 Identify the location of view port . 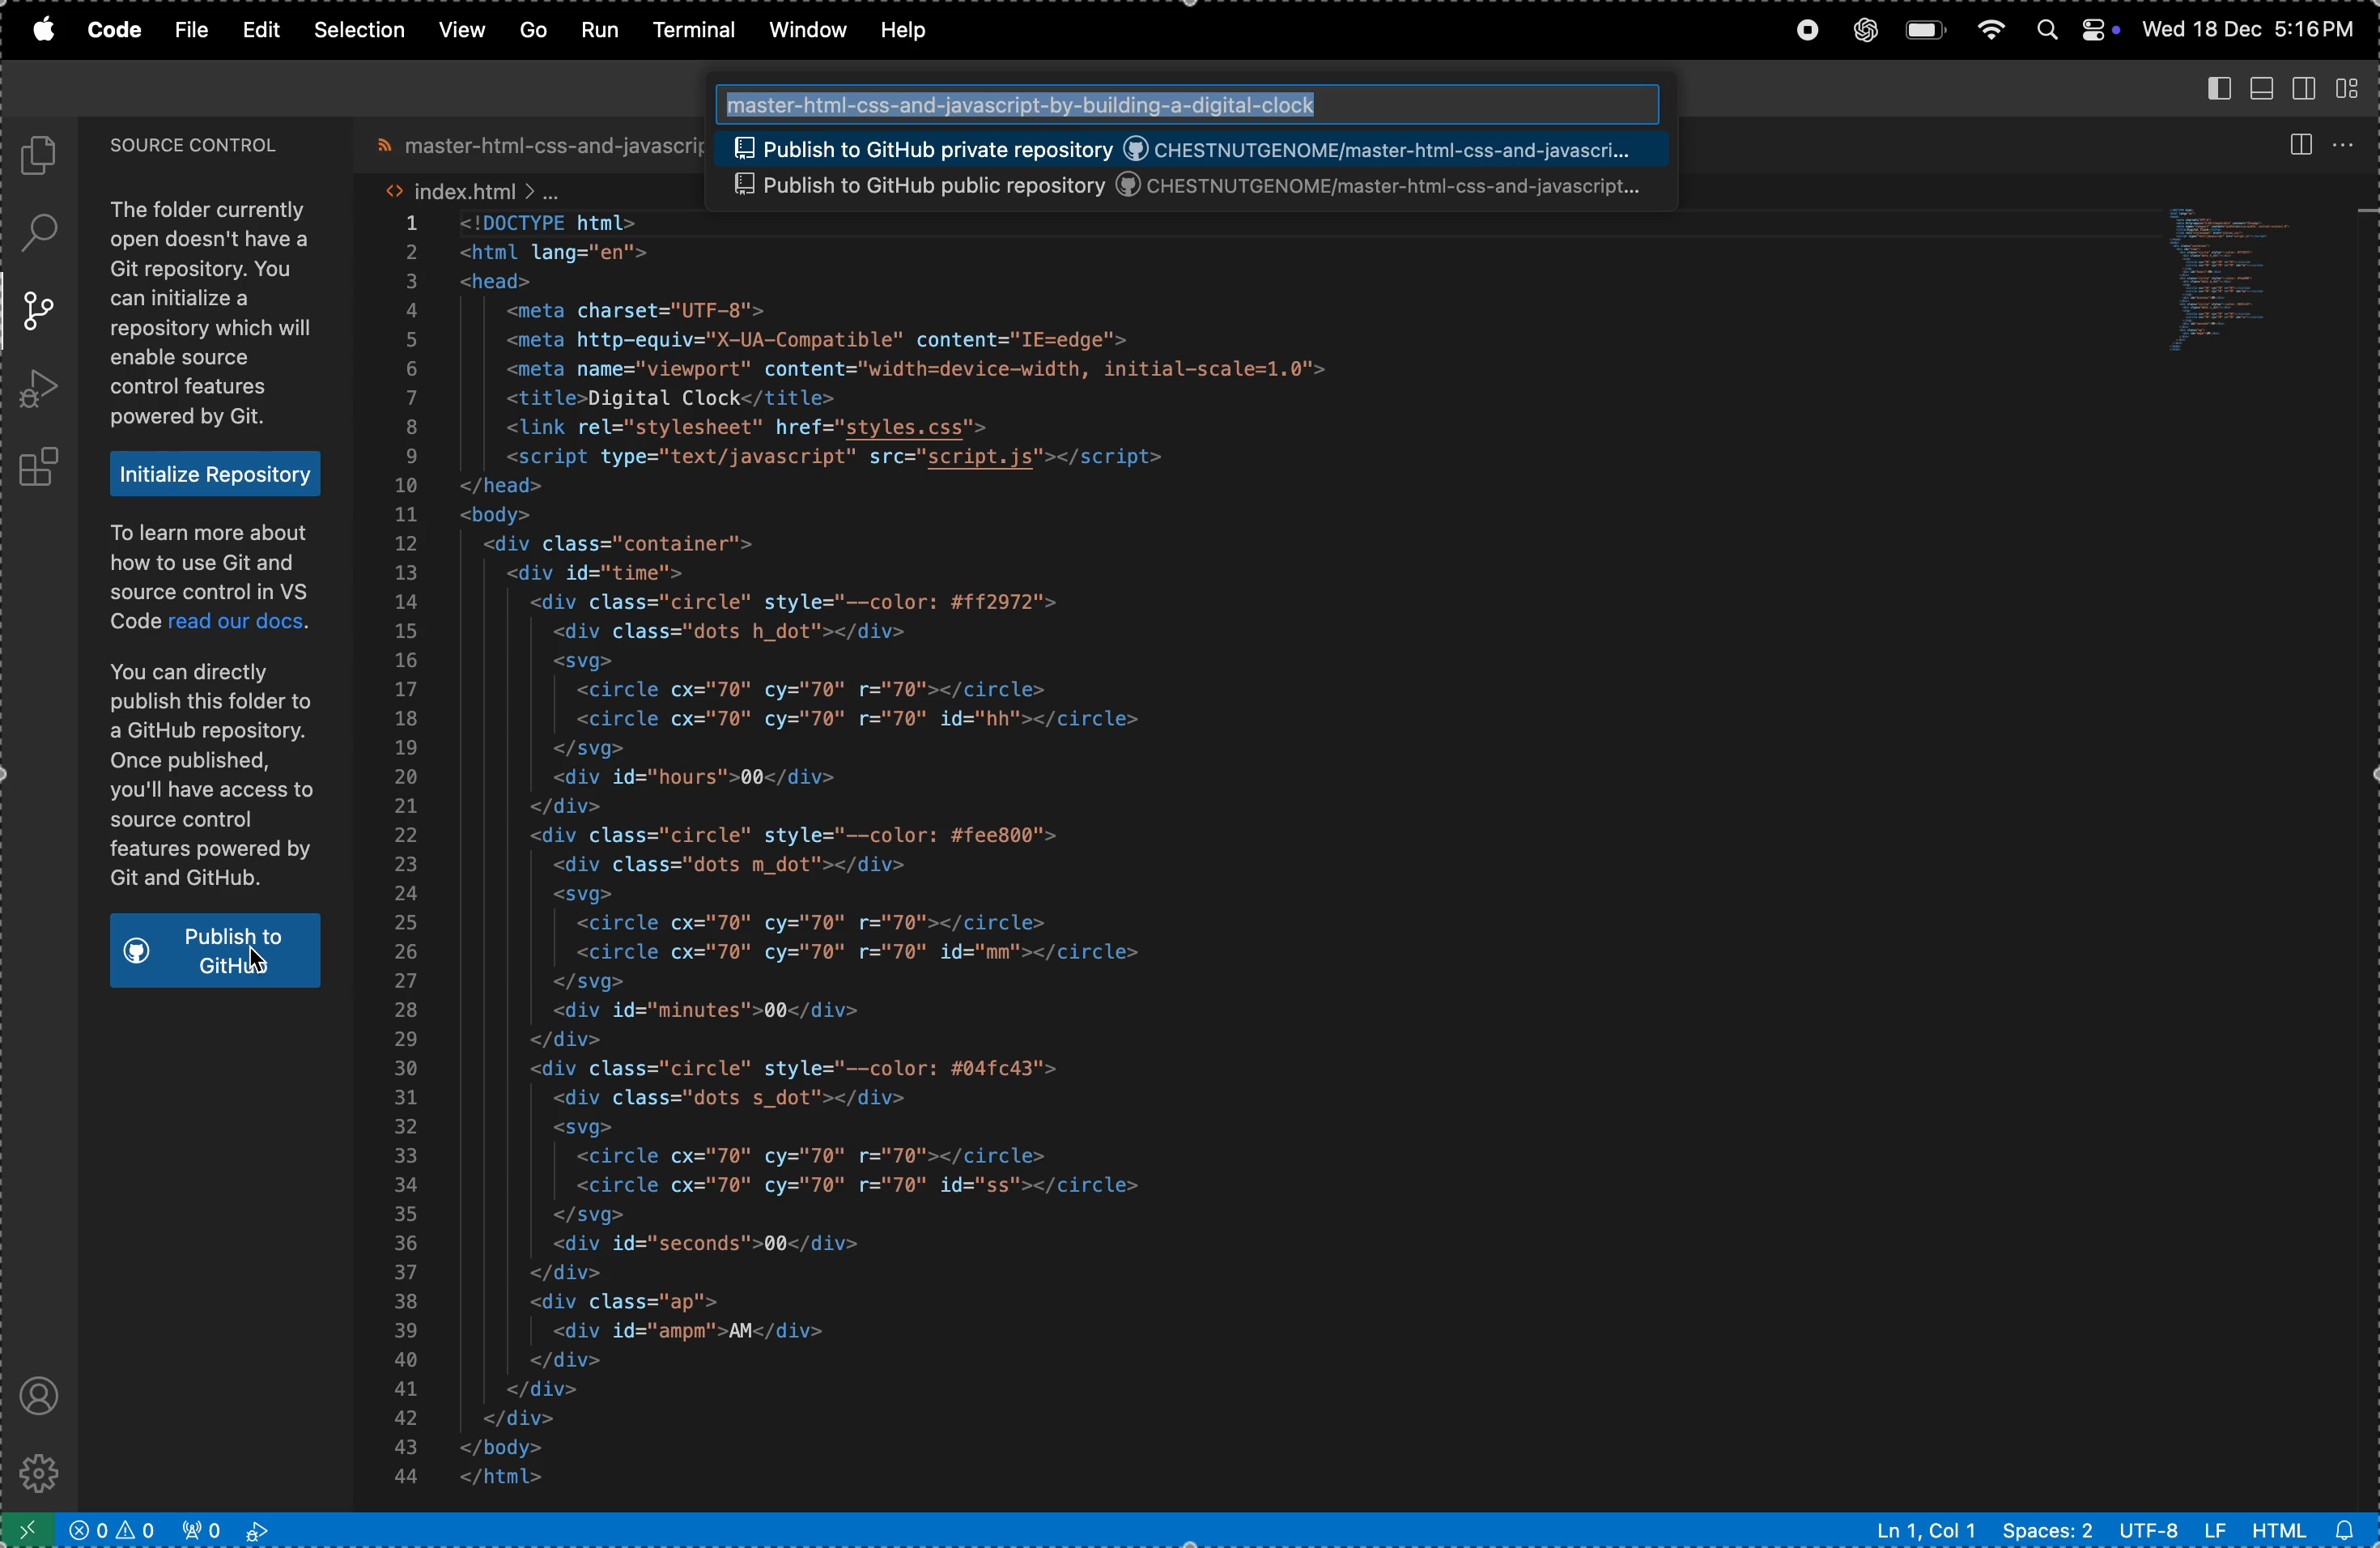
(236, 1529).